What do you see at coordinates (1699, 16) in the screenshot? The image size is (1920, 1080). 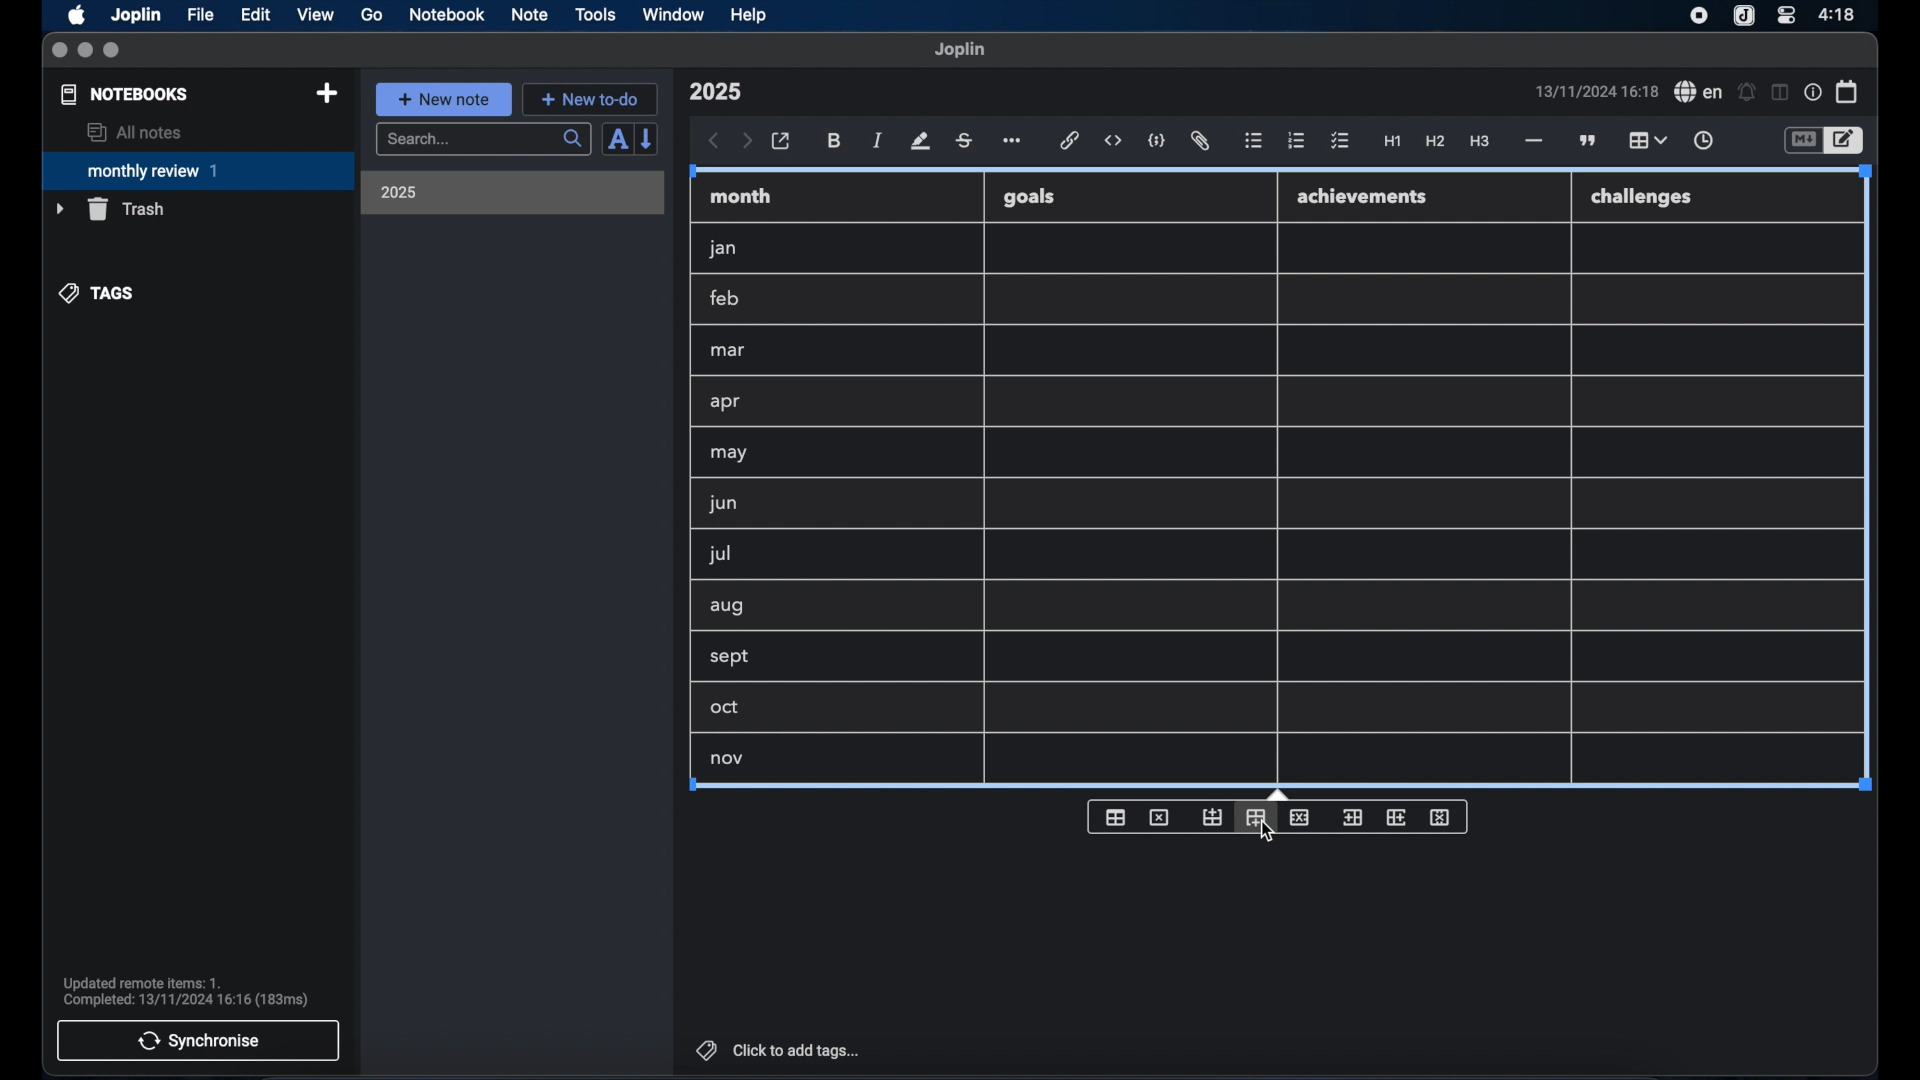 I see `screen recorder icon` at bounding box center [1699, 16].